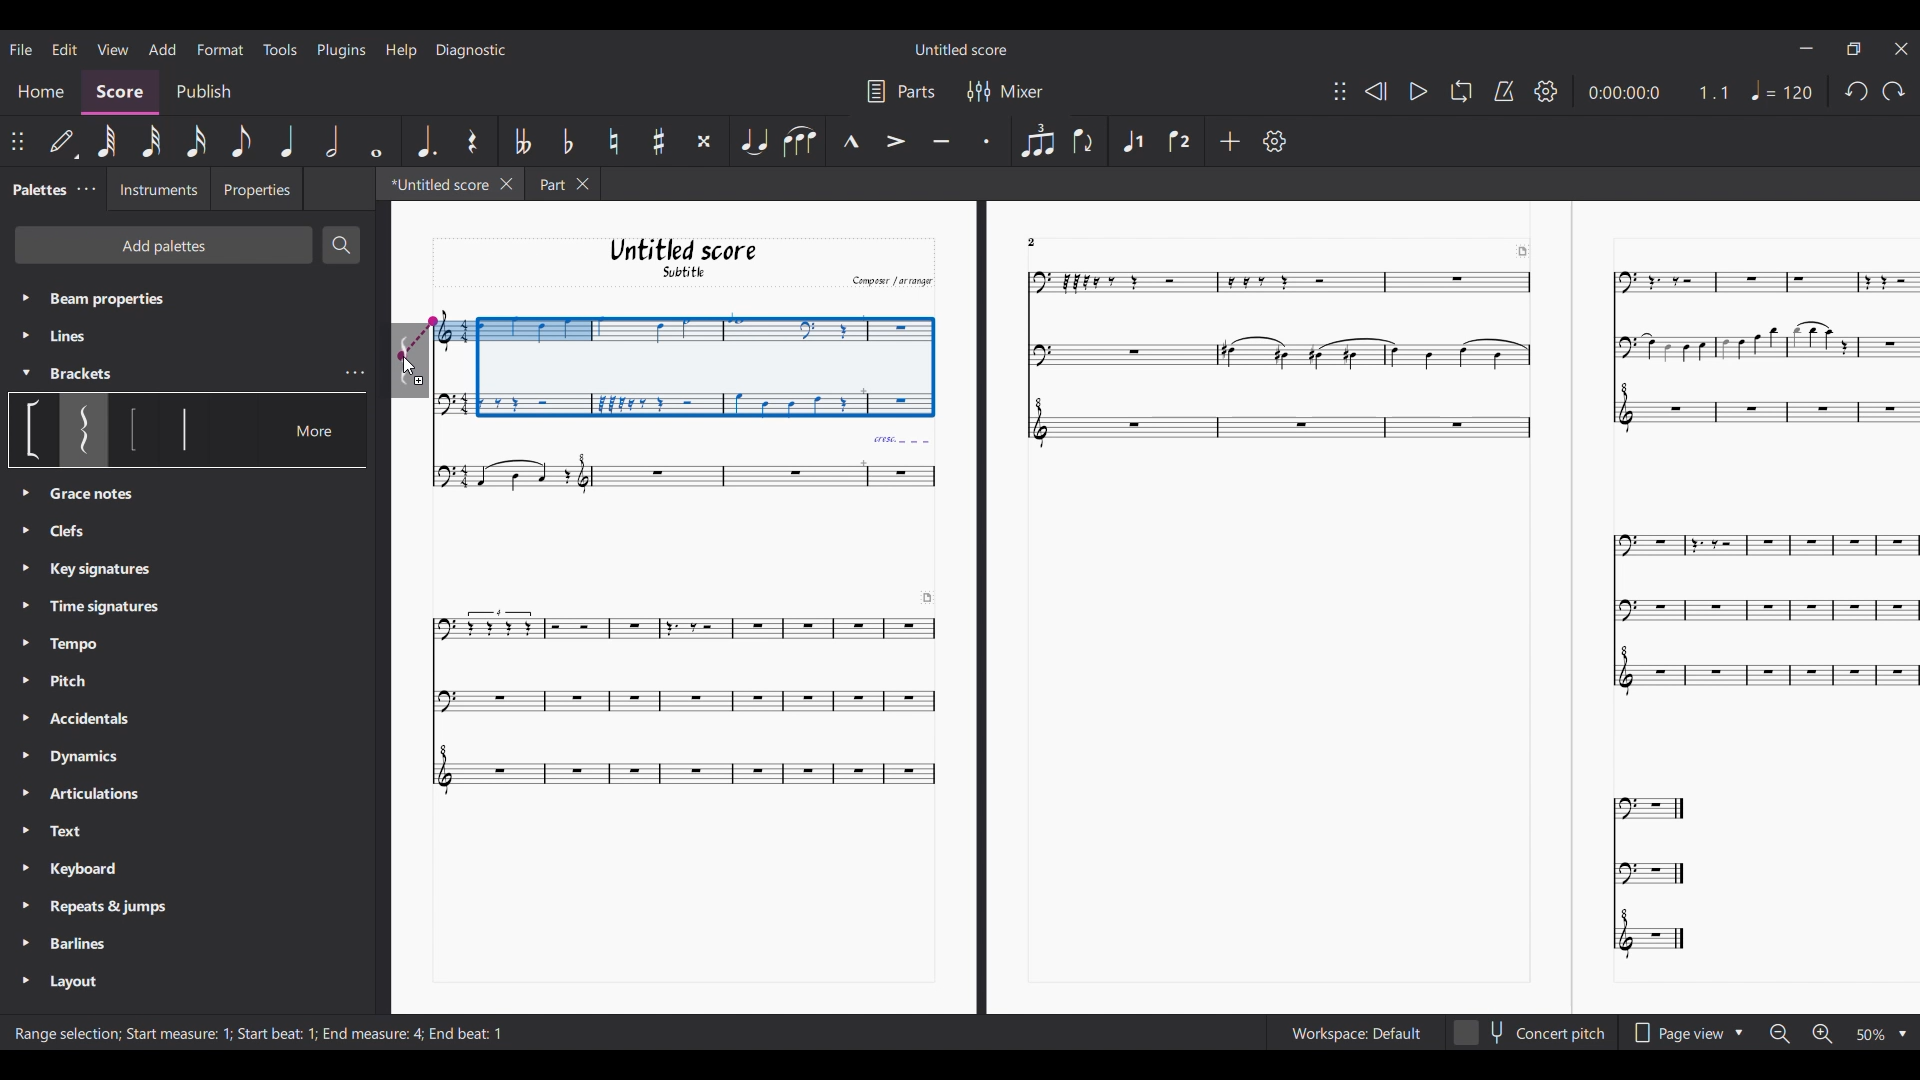 This screenshot has height=1080, width=1920. I want to click on Tempo, so click(1785, 90).